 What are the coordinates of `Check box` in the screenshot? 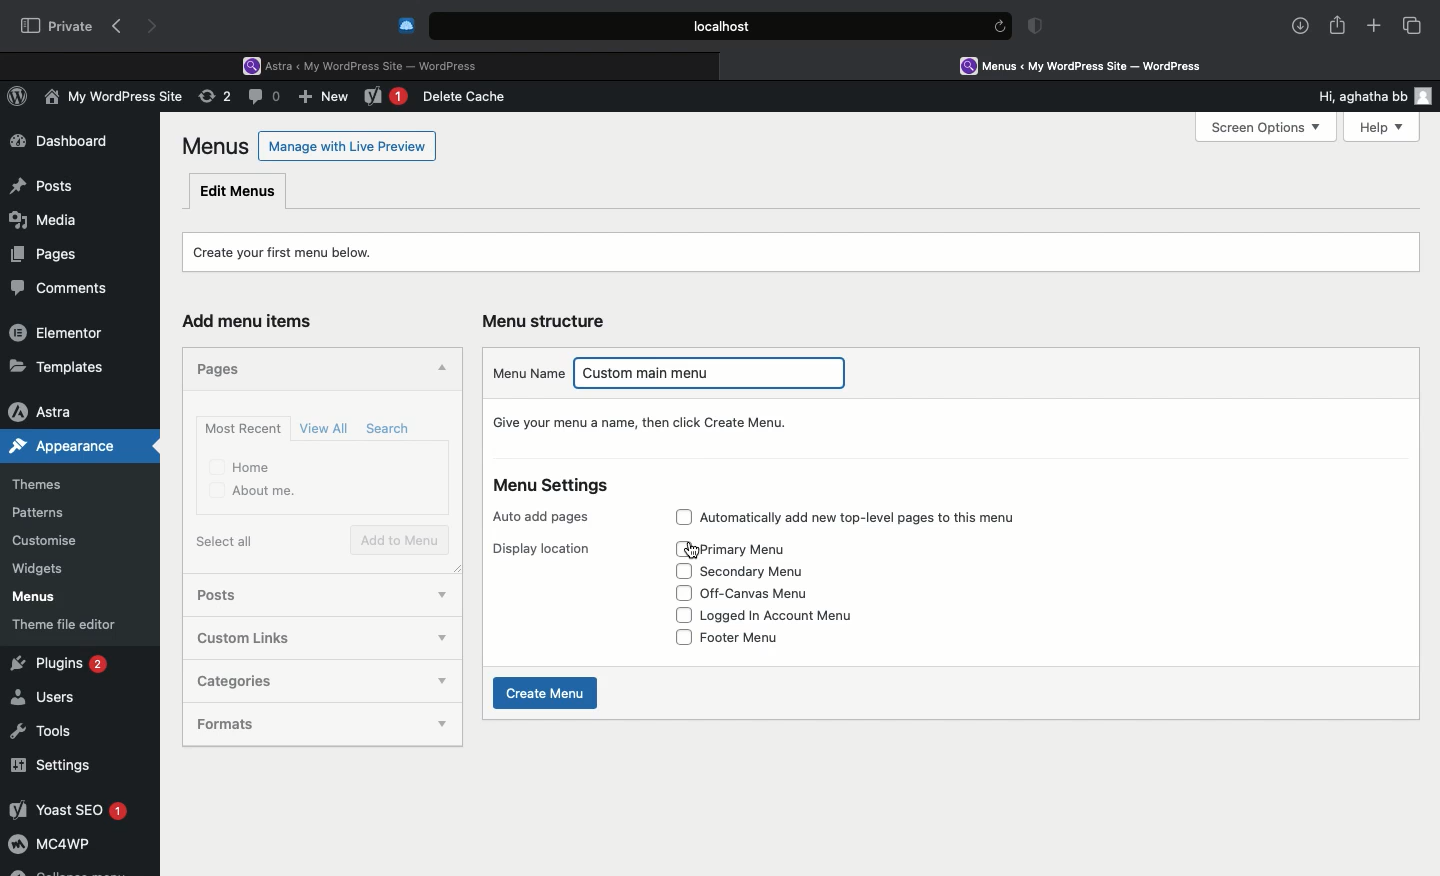 It's located at (682, 638).